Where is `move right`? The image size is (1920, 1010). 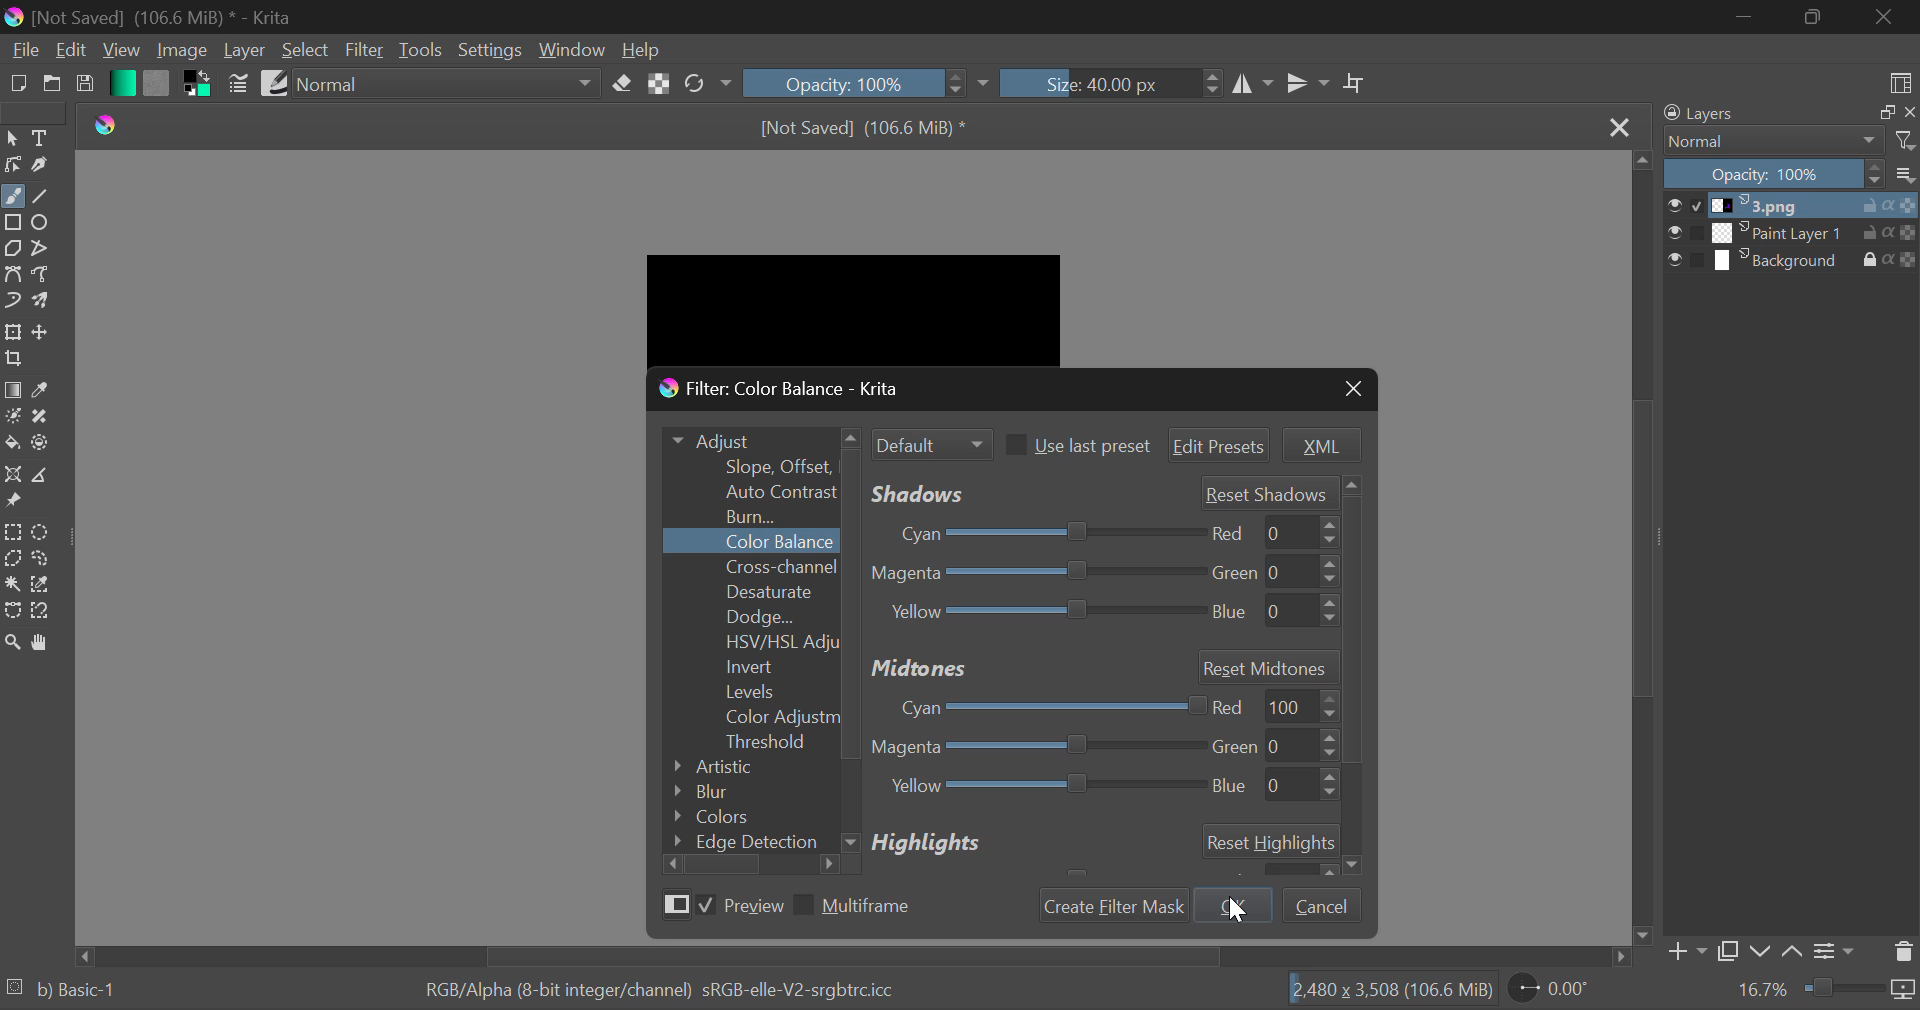 move right is located at coordinates (1612, 958).